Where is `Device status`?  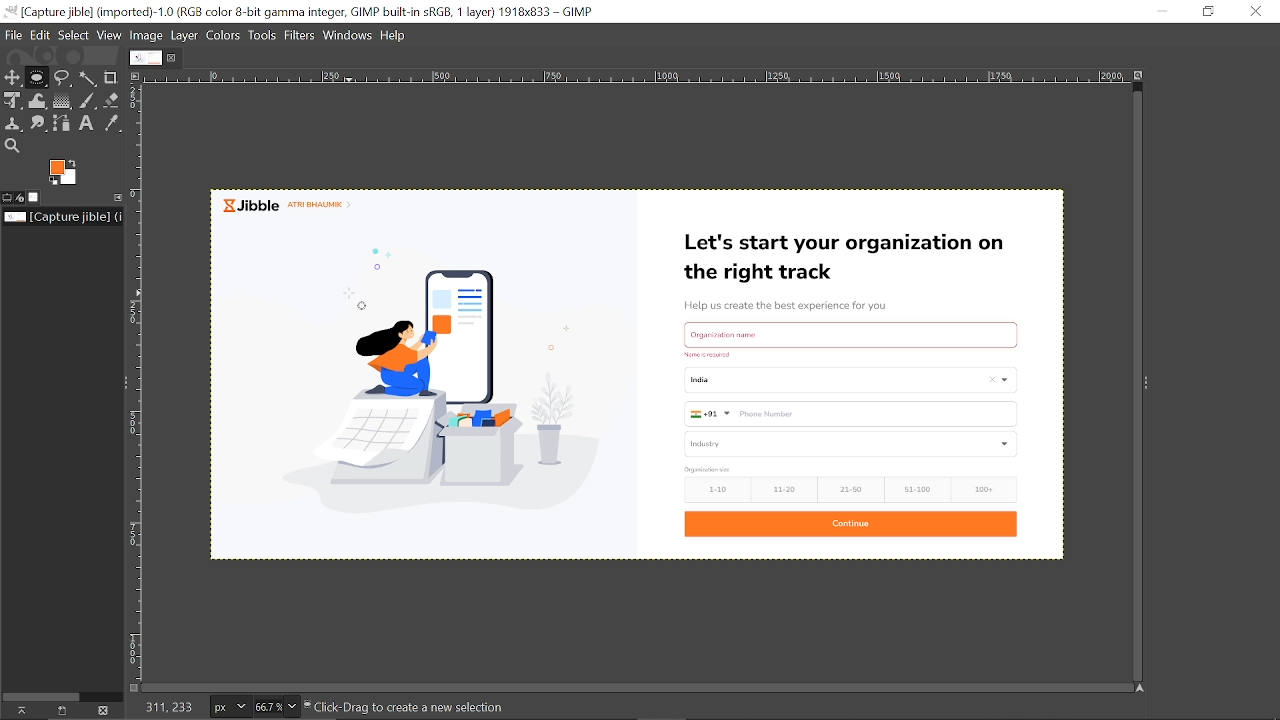
Device status is located at coordinates (21, 197).